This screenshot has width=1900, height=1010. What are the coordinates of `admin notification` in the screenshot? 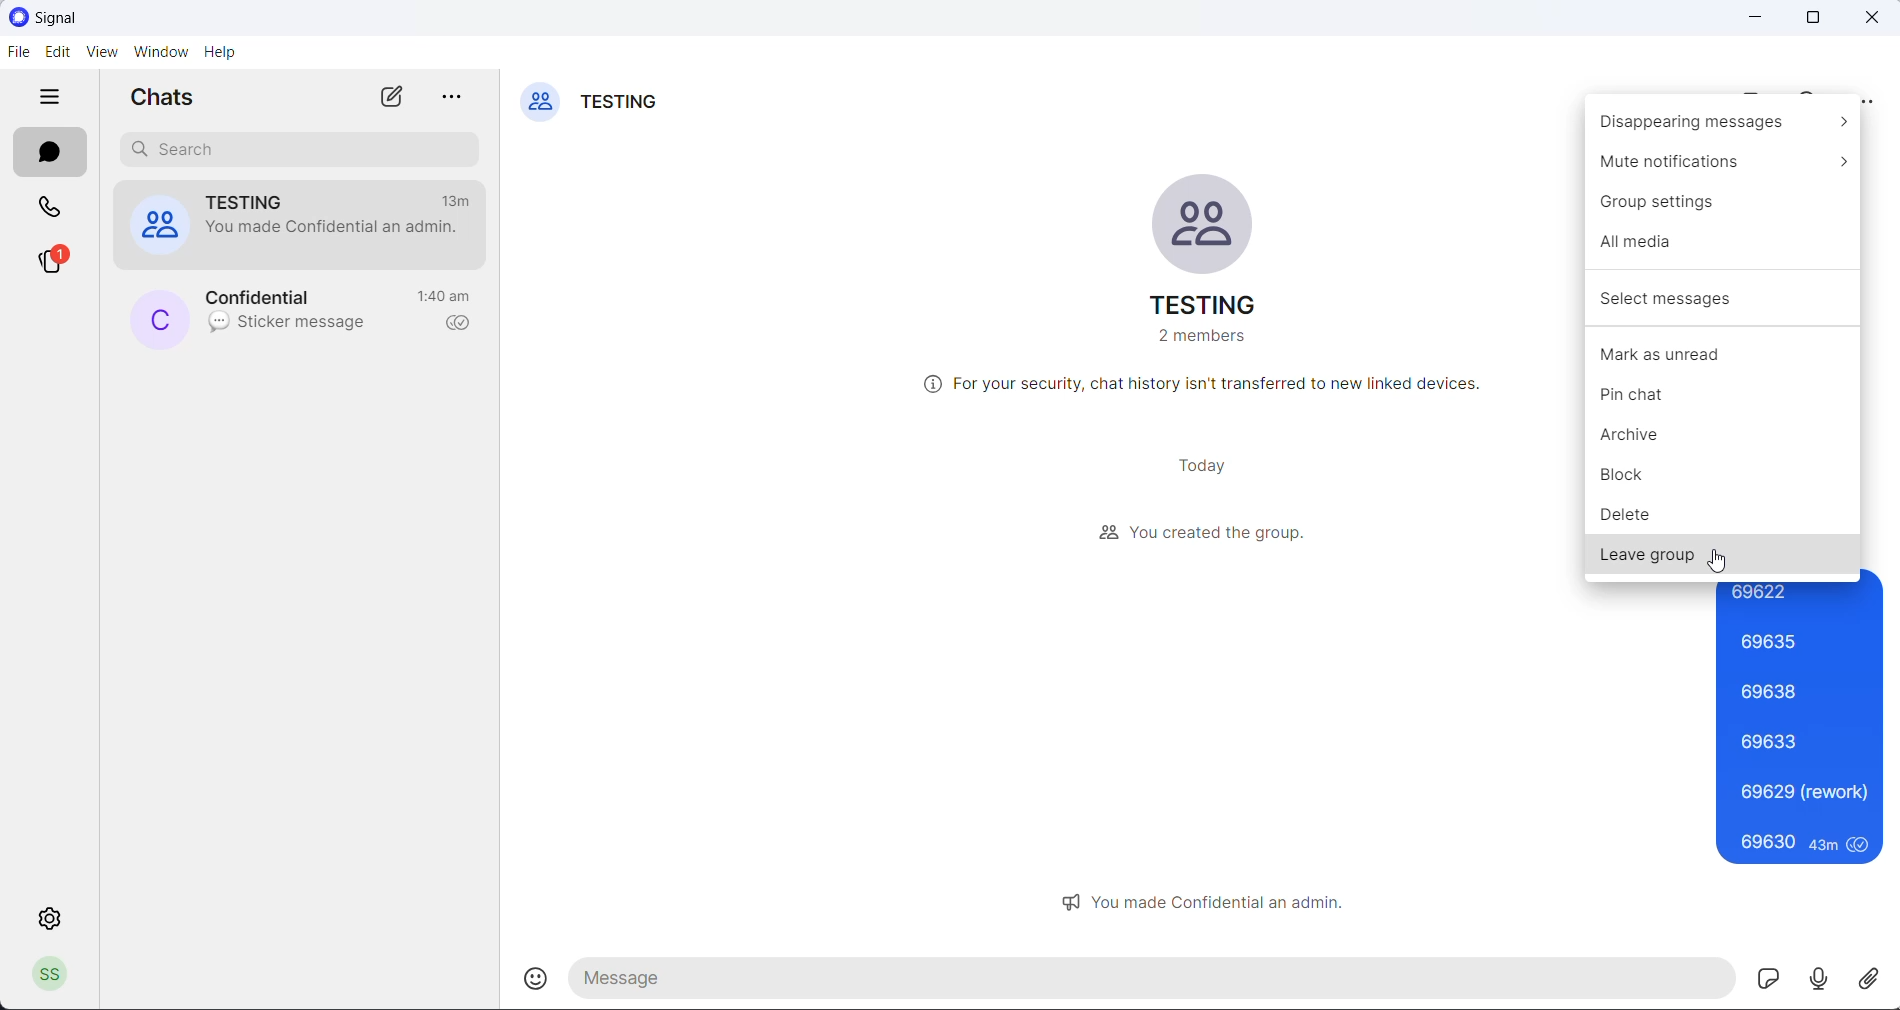 It's located at (1214, 900).